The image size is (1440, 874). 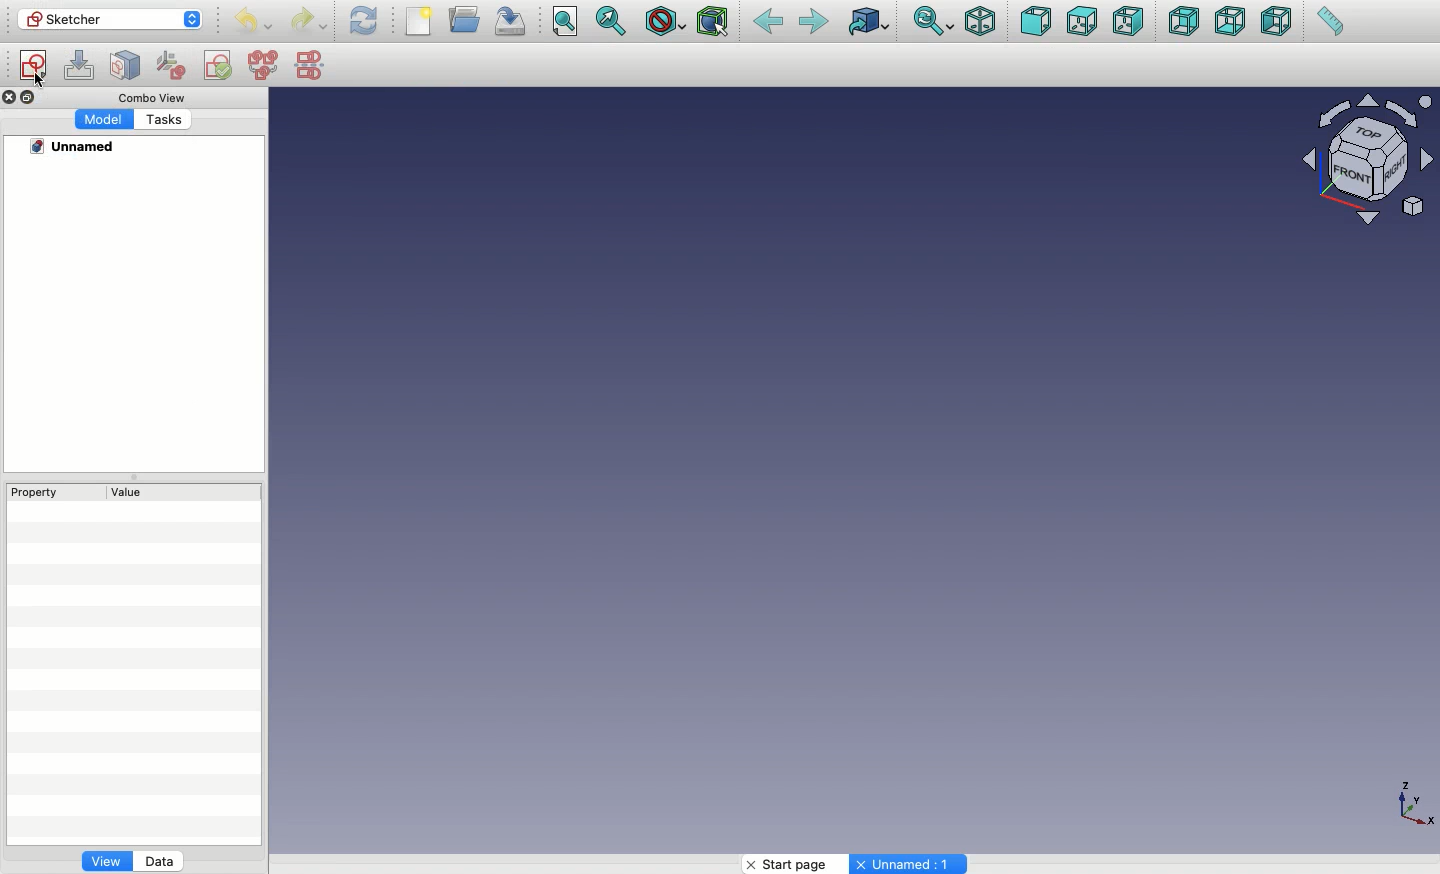 What do you see at coordinates (220, 65) in the screenshot?
I see `Validate sketch` at bounding box center [220, 65].